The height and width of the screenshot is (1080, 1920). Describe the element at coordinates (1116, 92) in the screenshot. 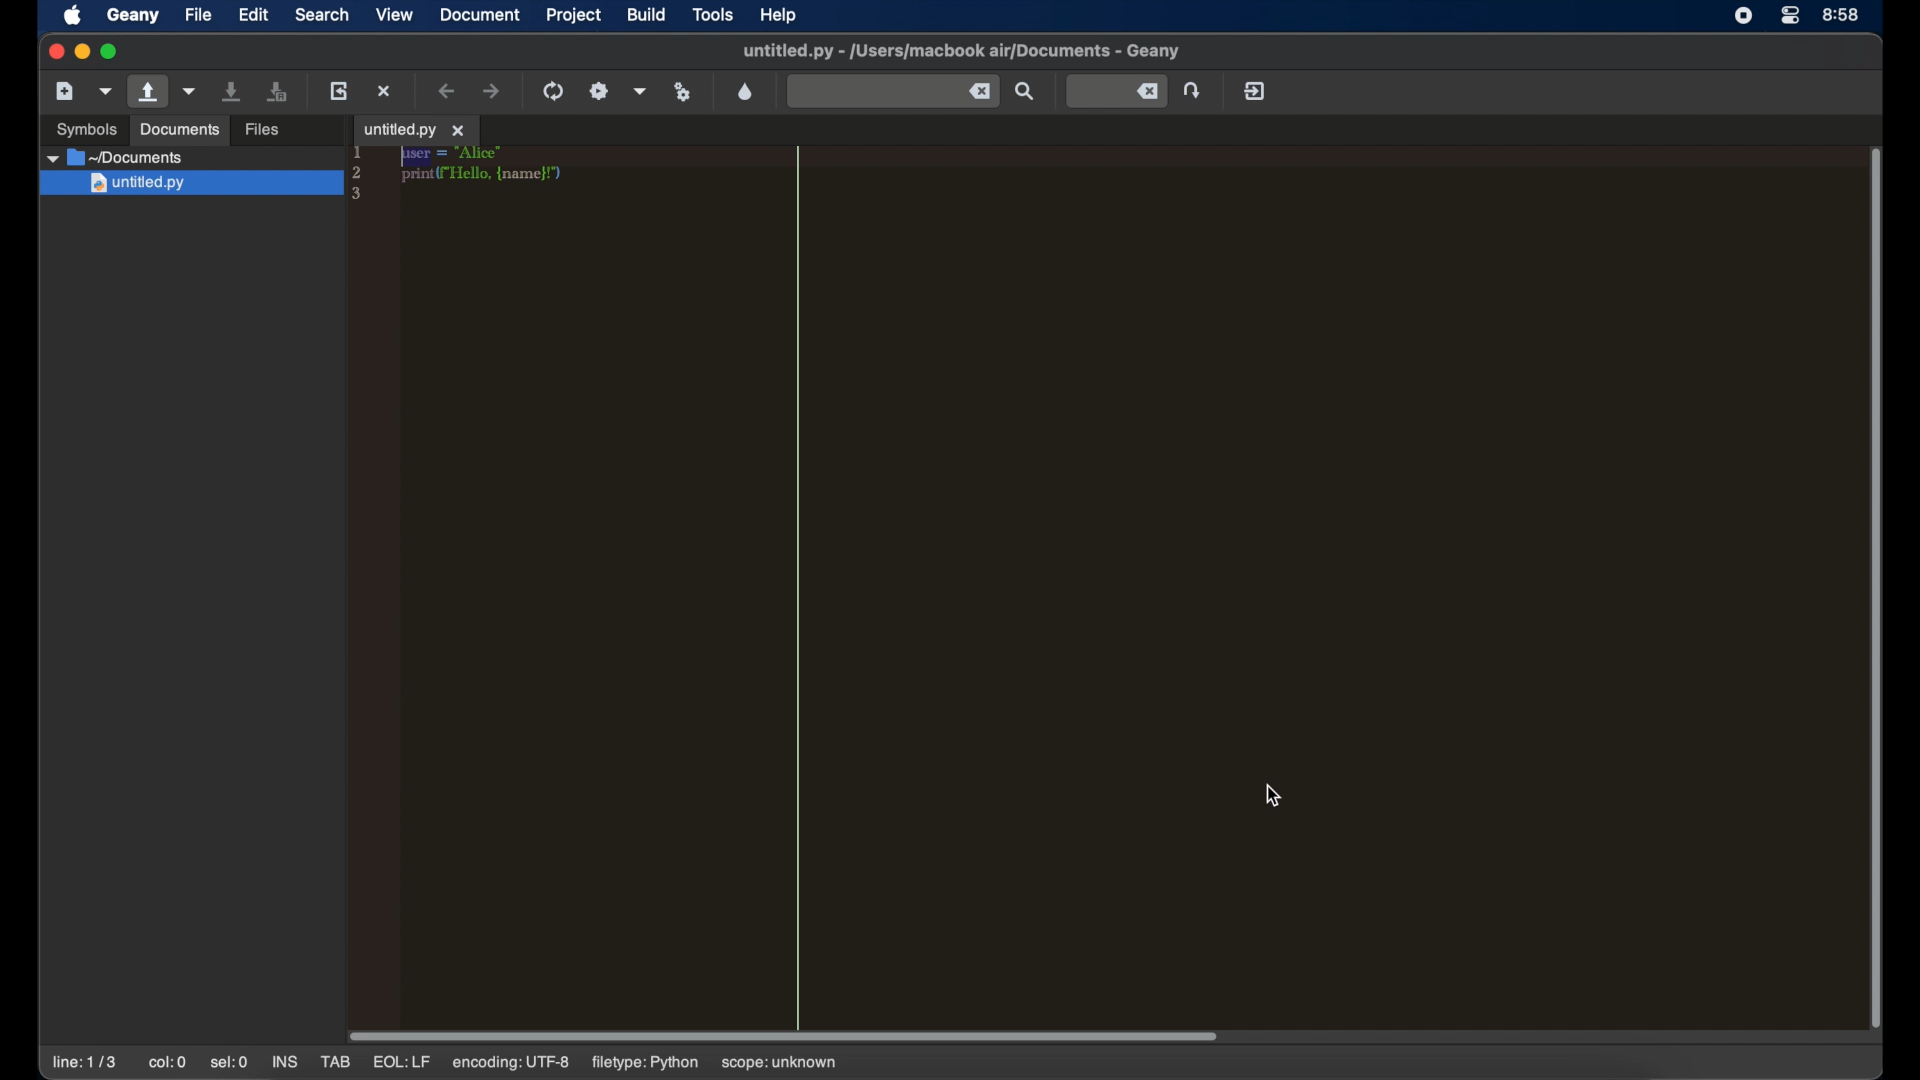

I see `jump  to the entered line number` at that location.